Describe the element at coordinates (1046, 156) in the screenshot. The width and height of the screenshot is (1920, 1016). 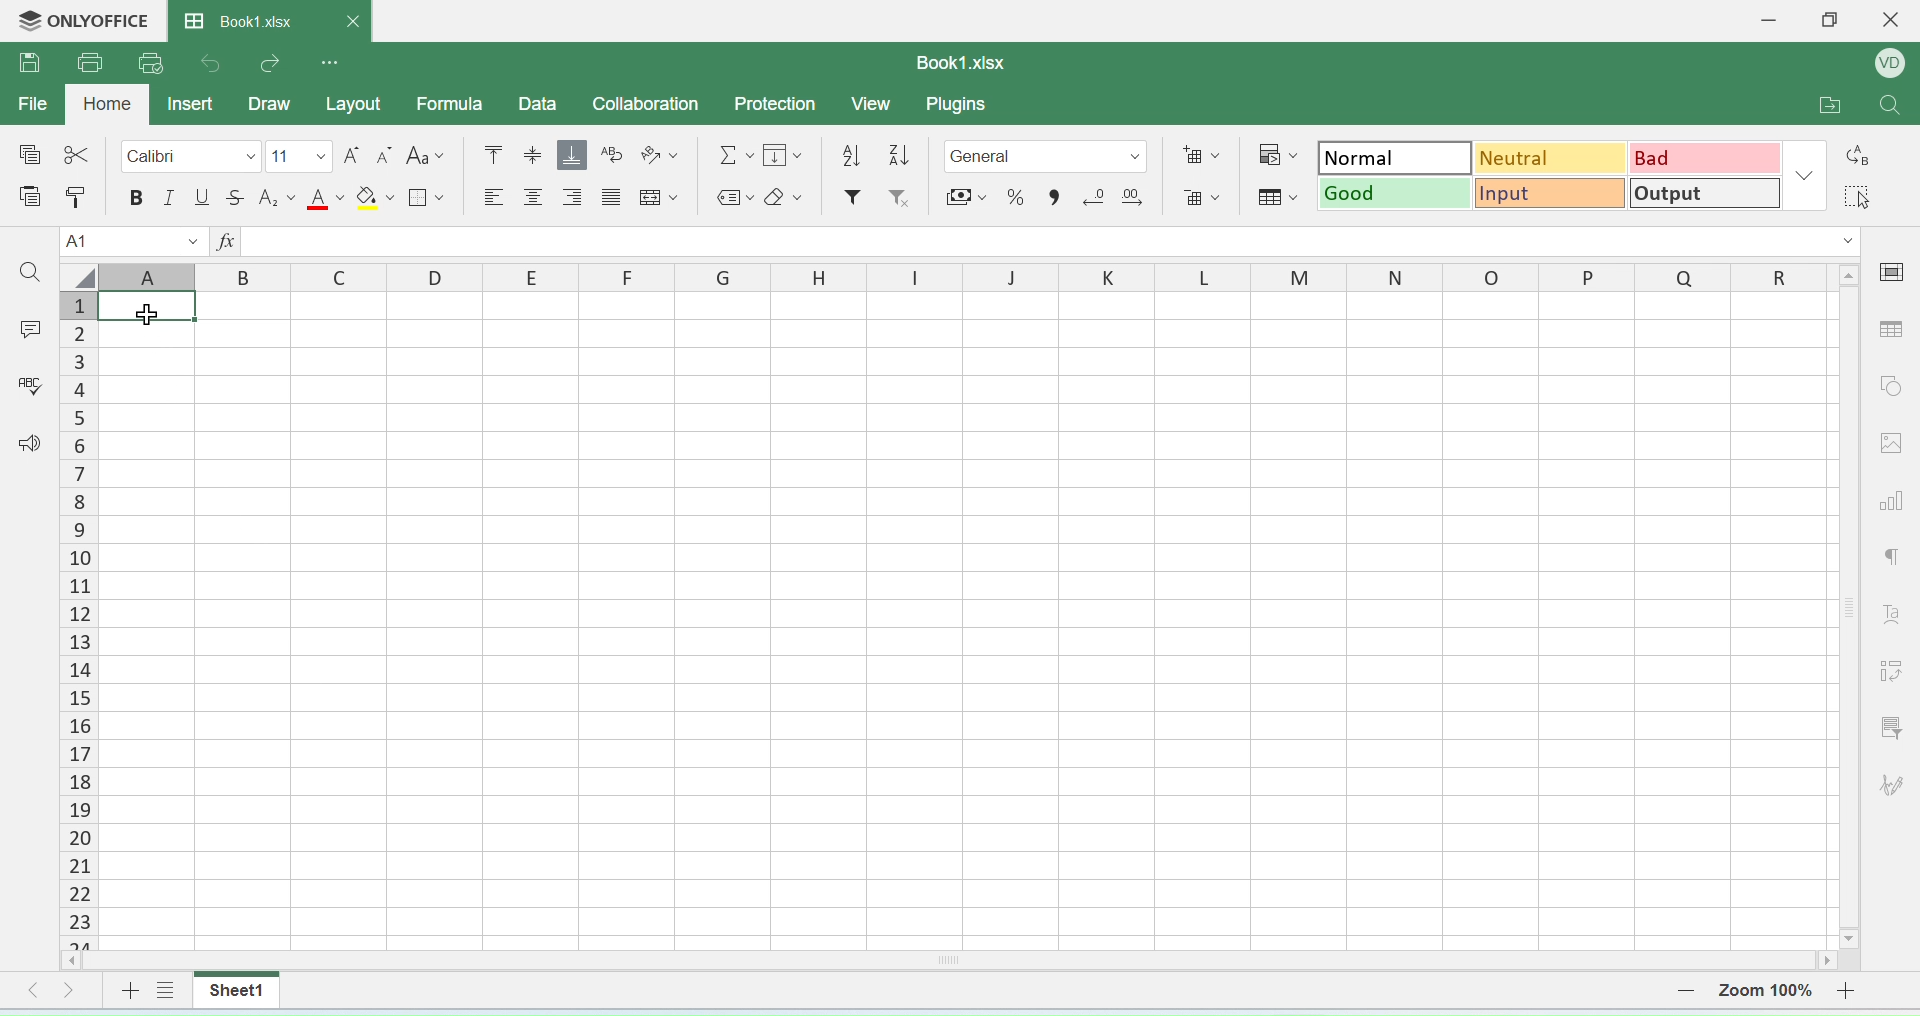
I see `format` at that location.